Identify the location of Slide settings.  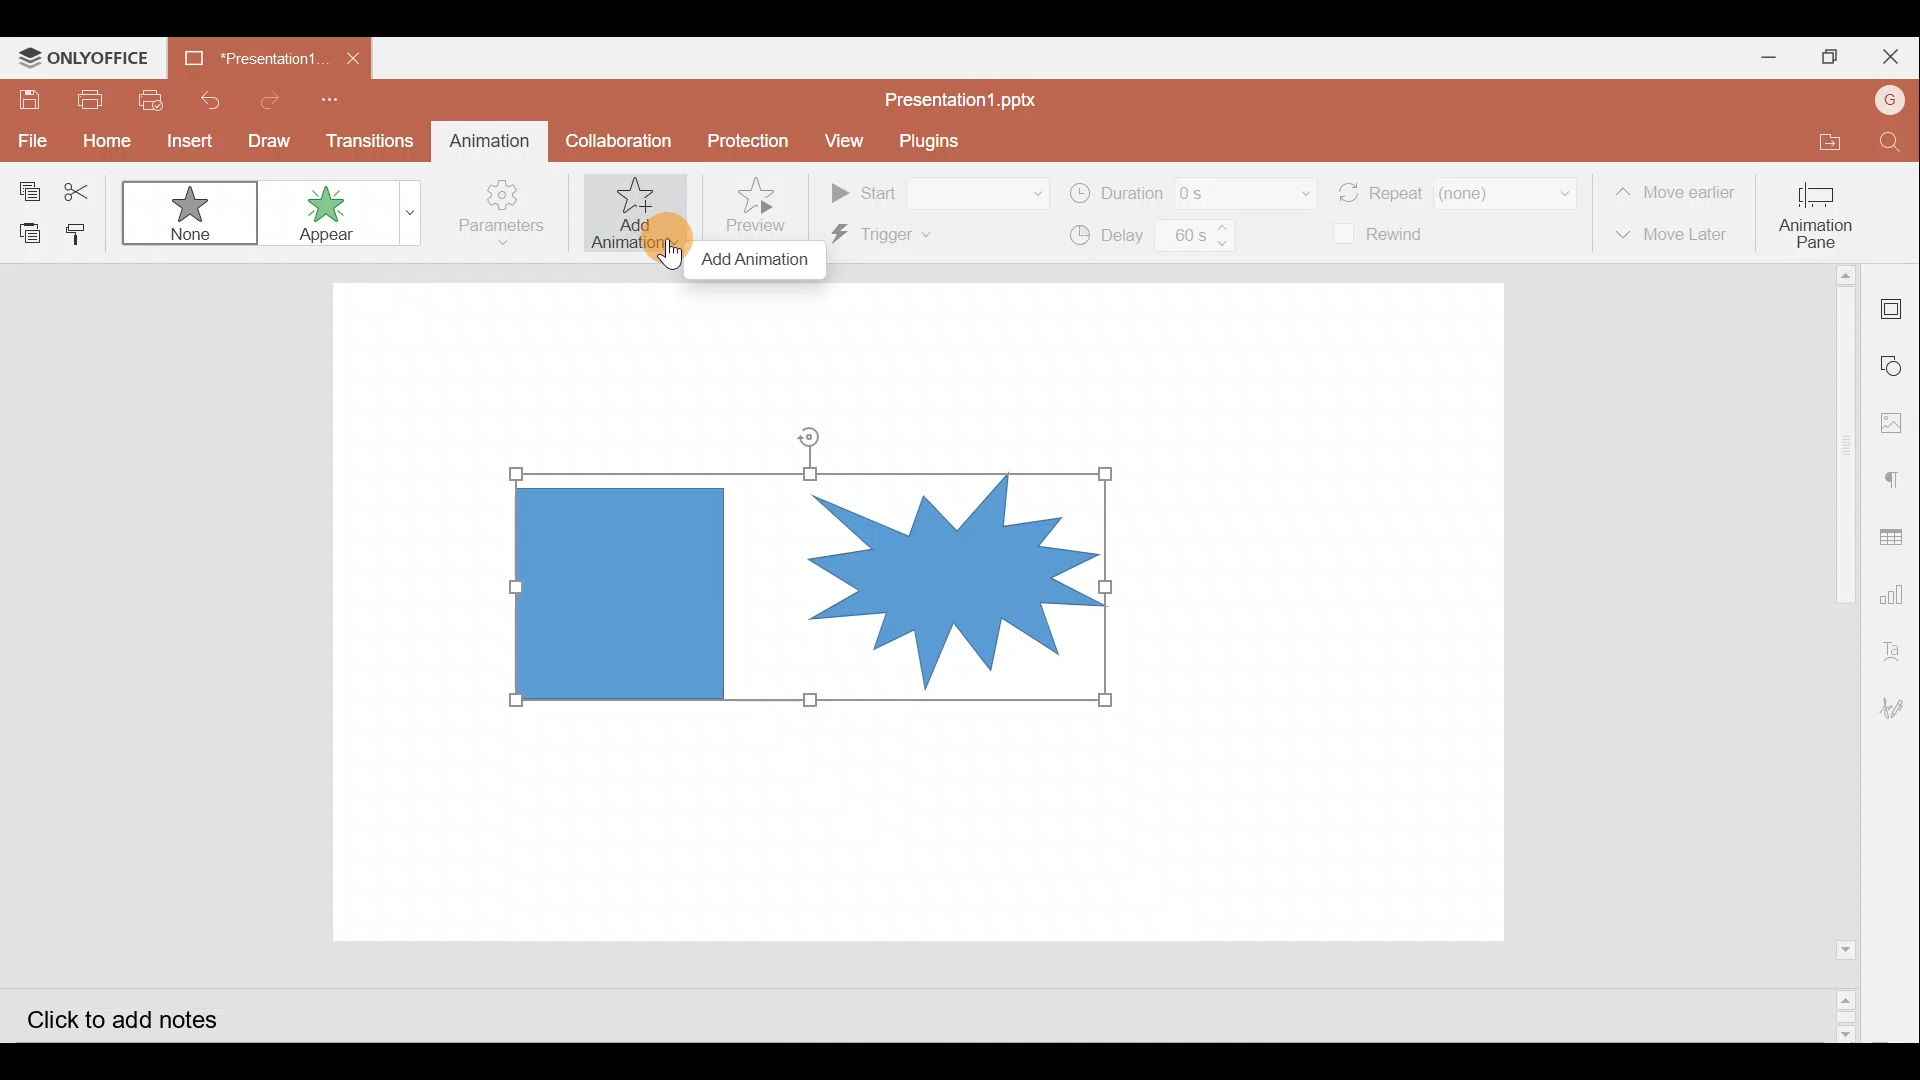
(1894, 306).